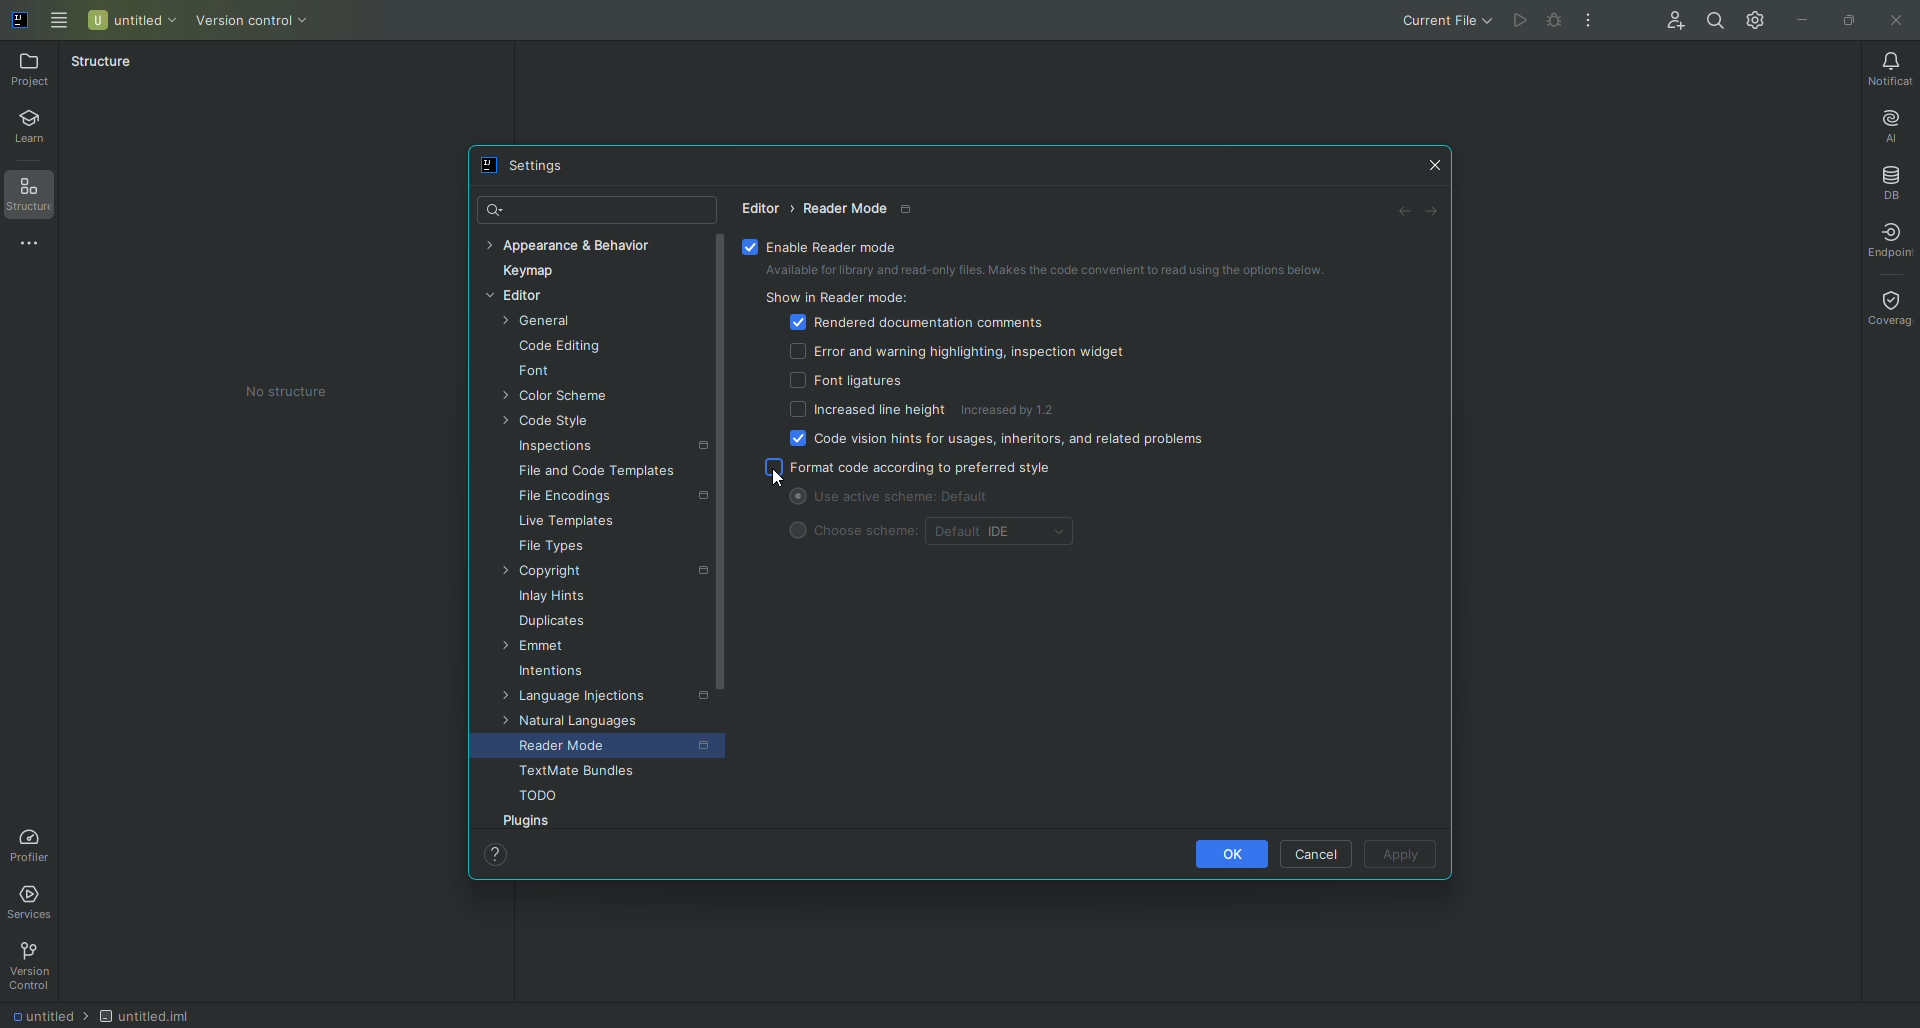 The height and width of the screenshot is (1028, 1920). Describe the element at coordinates (288, 394) in the screenshot. I see `No structure` at that location.